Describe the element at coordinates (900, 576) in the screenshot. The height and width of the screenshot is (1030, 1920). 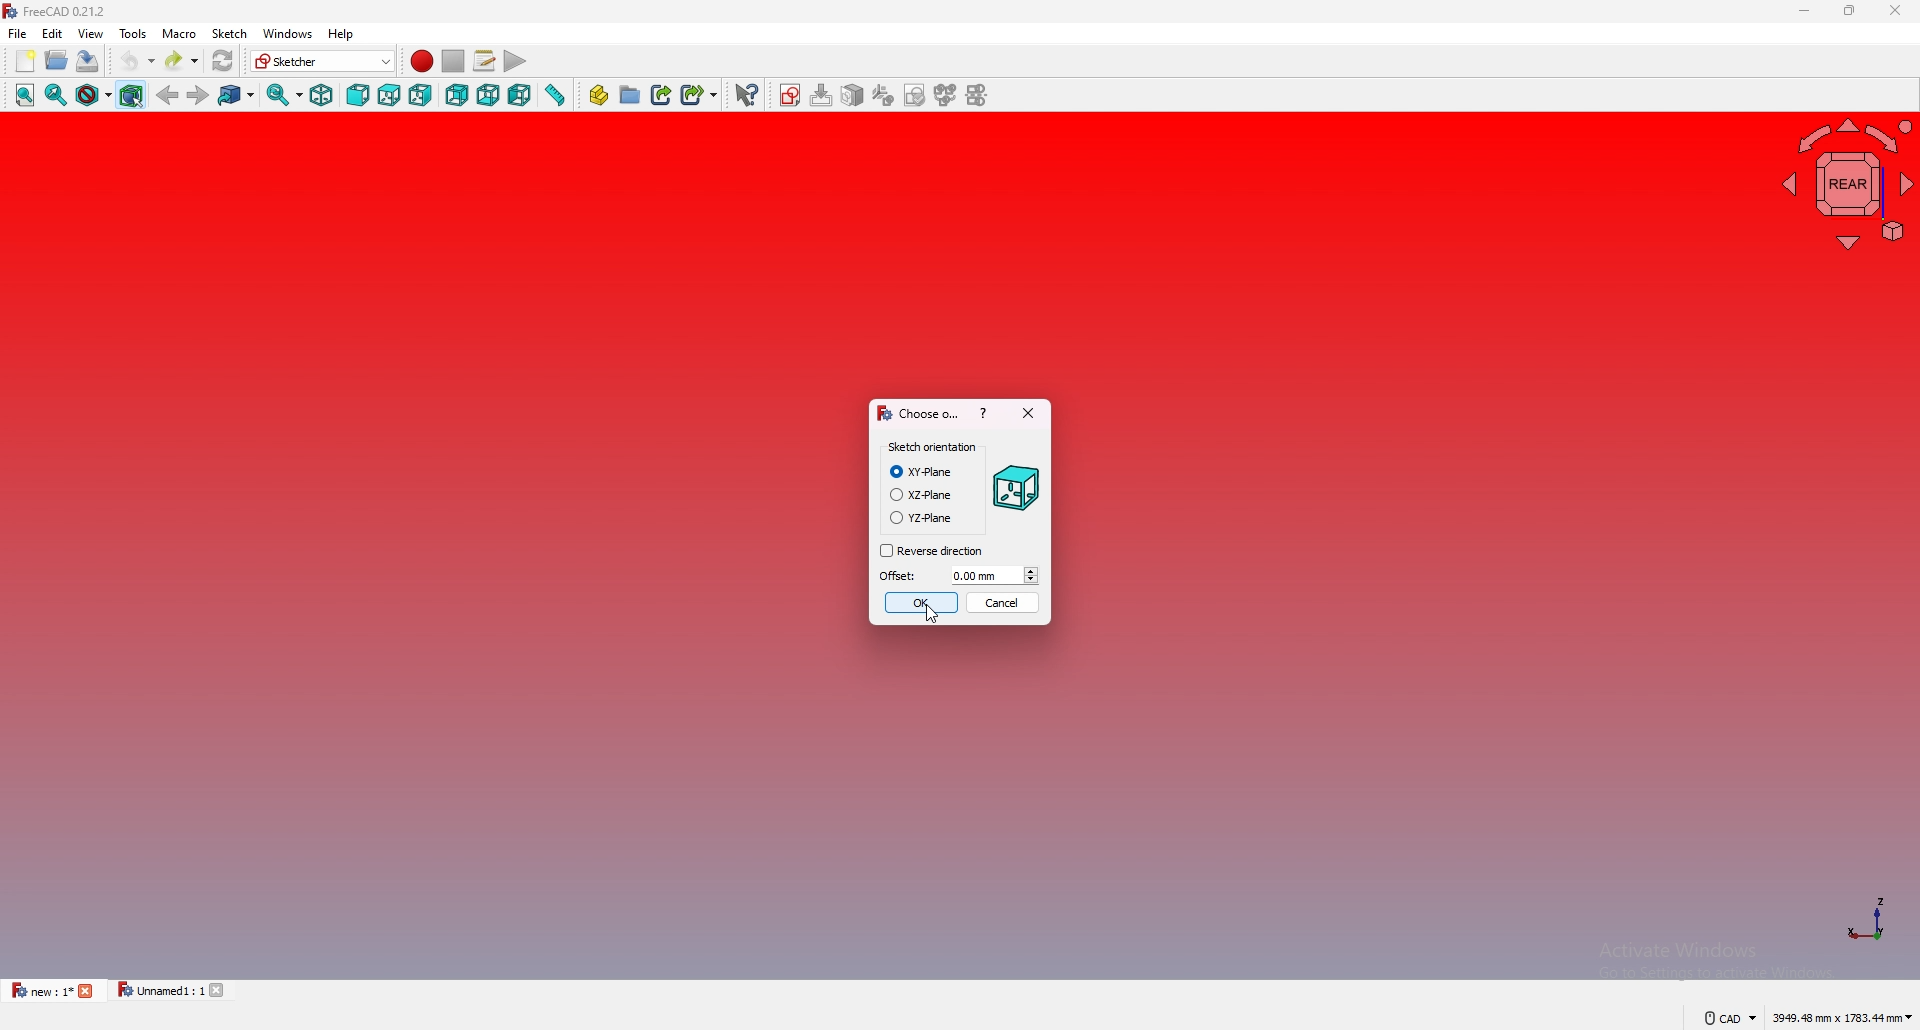
I see `offset:` at that location.